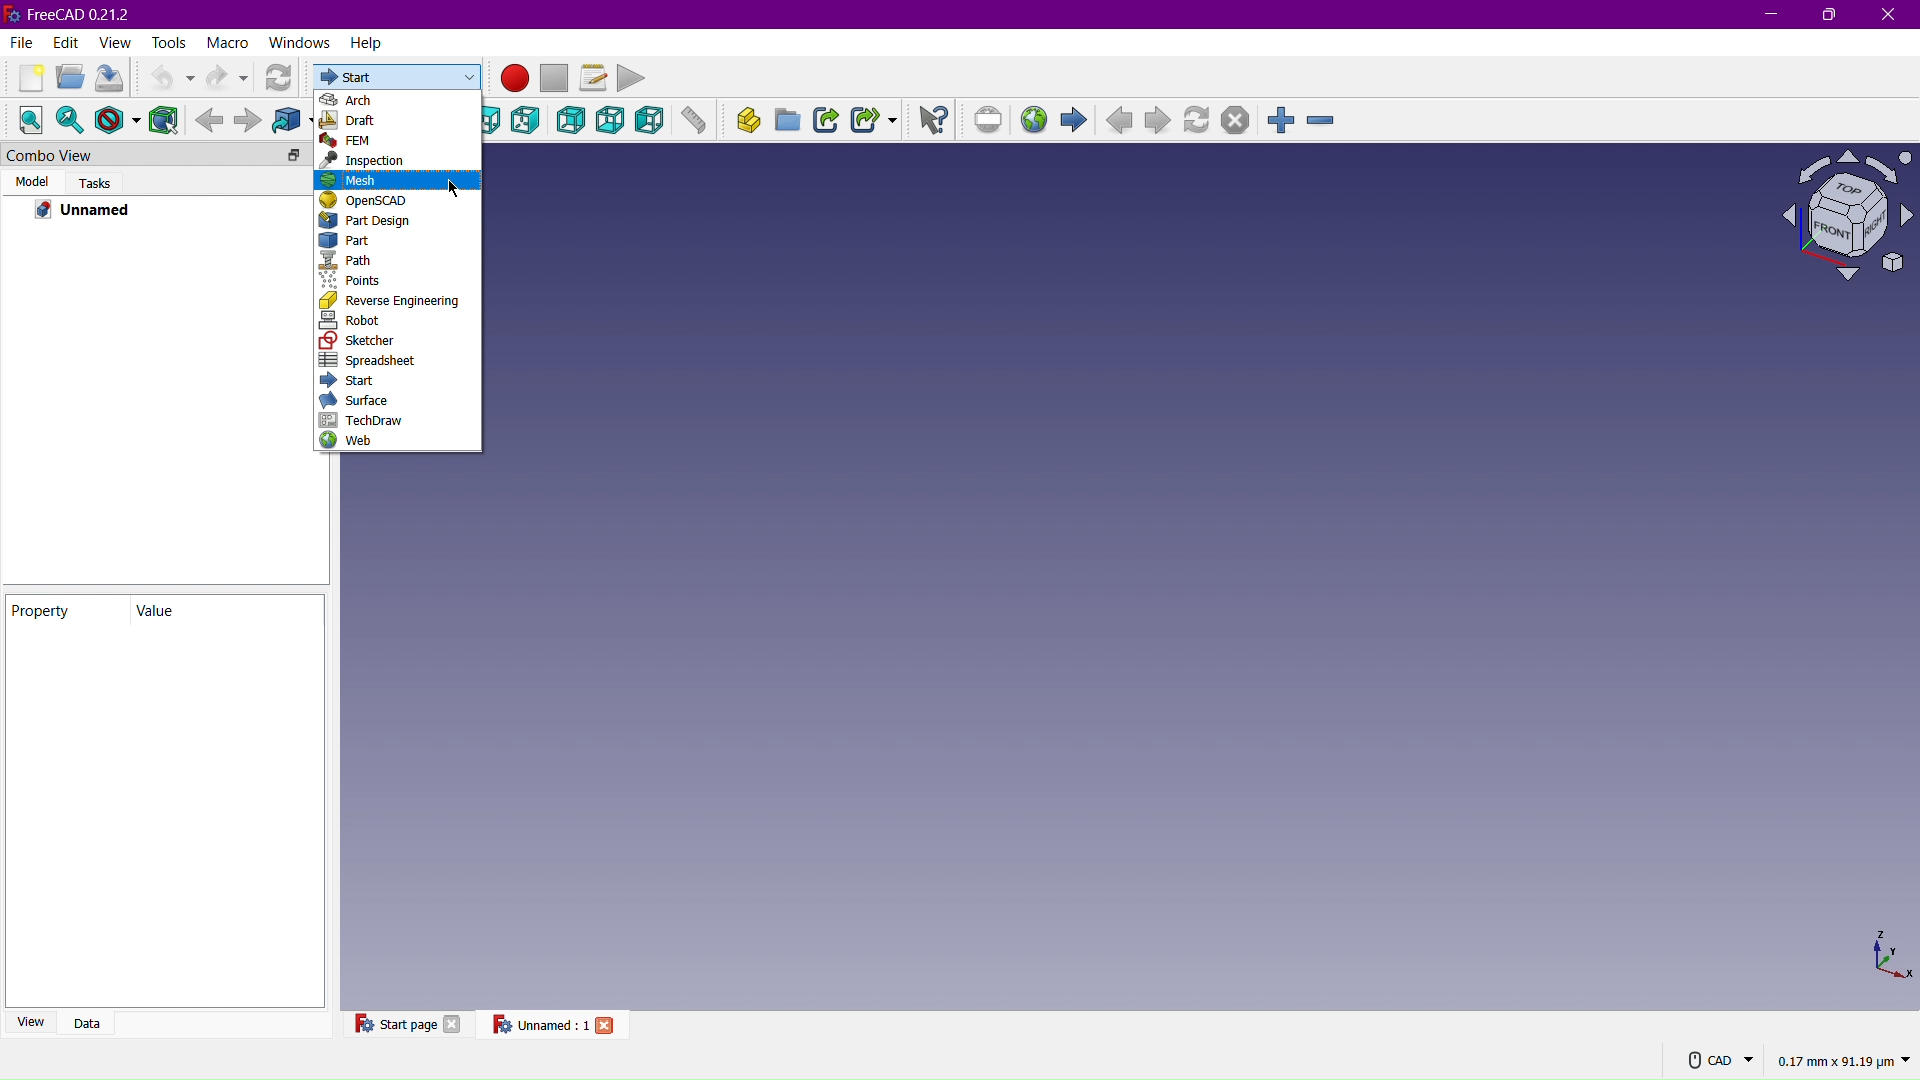 The width and height of the screenshot is (1920, 1080). I want to click on FreeCAD 0.21.2, so click(76, 13).